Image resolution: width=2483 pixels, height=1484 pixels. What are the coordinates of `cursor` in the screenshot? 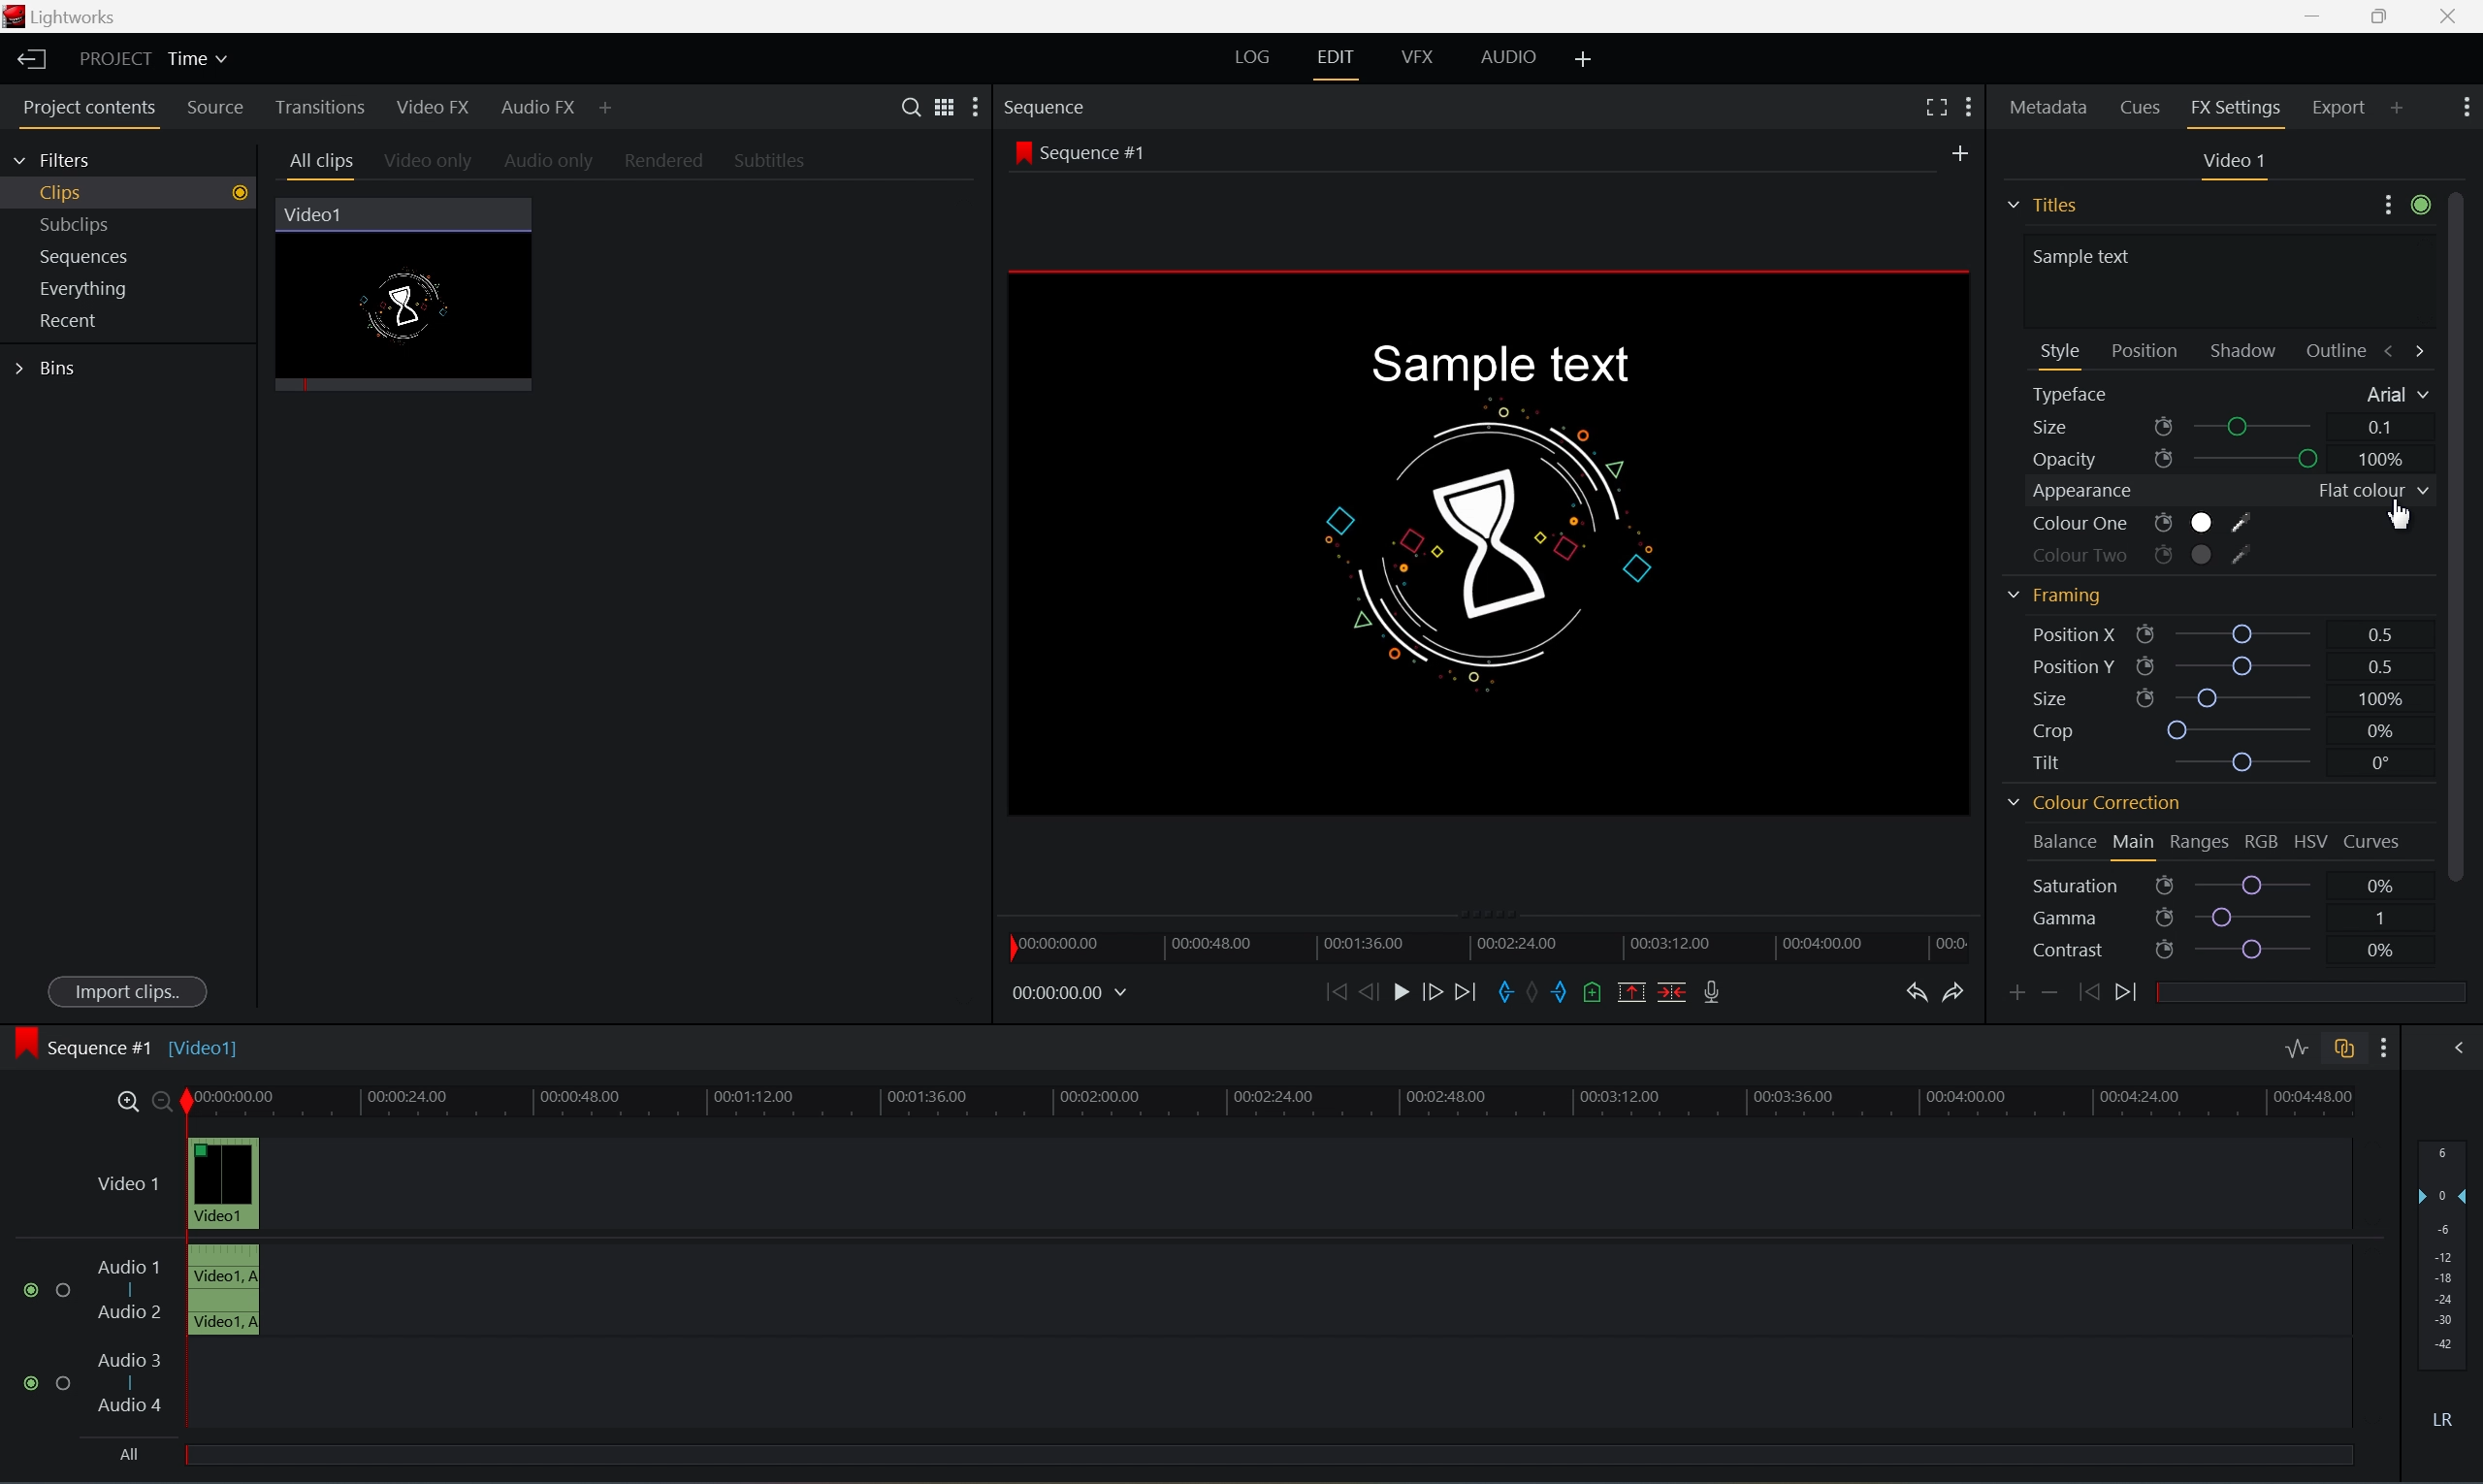 It's located at (2395, 517).